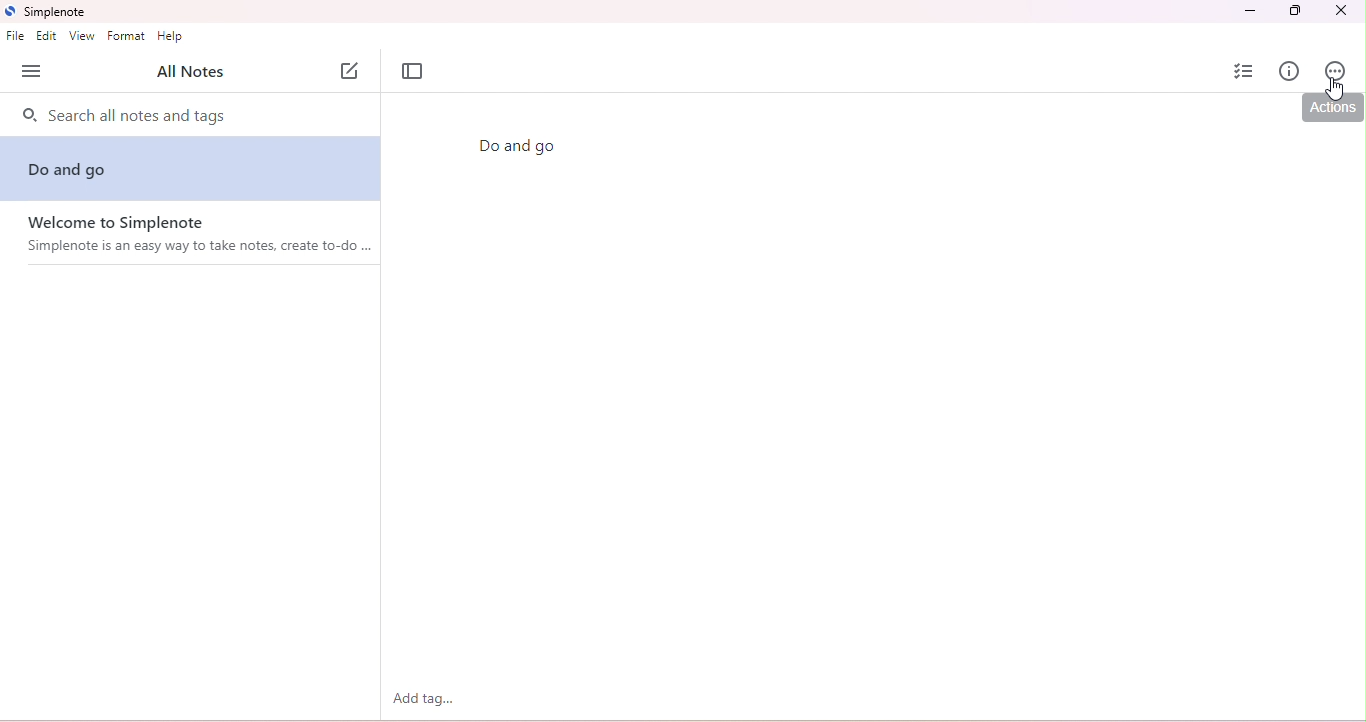  What do you see at coordinates (426, 699) in the screenshot?
I see `add tag` at bounding box center [426, 699].